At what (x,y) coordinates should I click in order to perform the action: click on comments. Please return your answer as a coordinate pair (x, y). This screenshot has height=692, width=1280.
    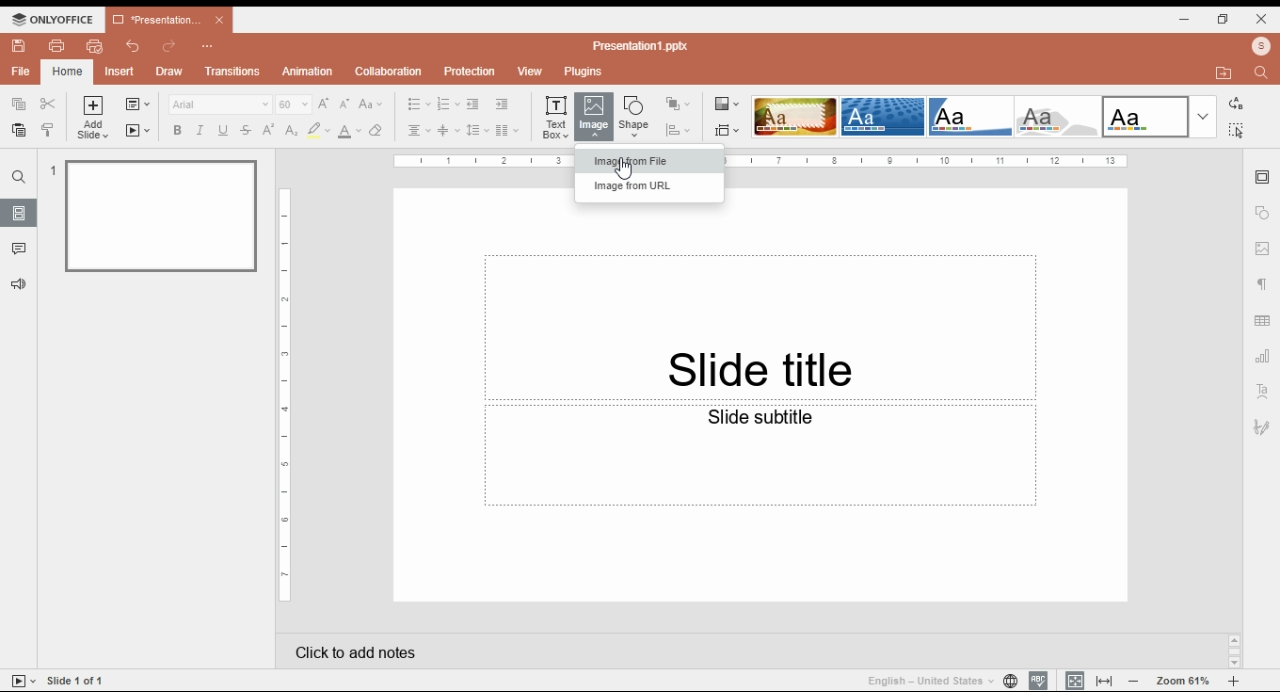
    Looking at the image, I should click on (20, 250).